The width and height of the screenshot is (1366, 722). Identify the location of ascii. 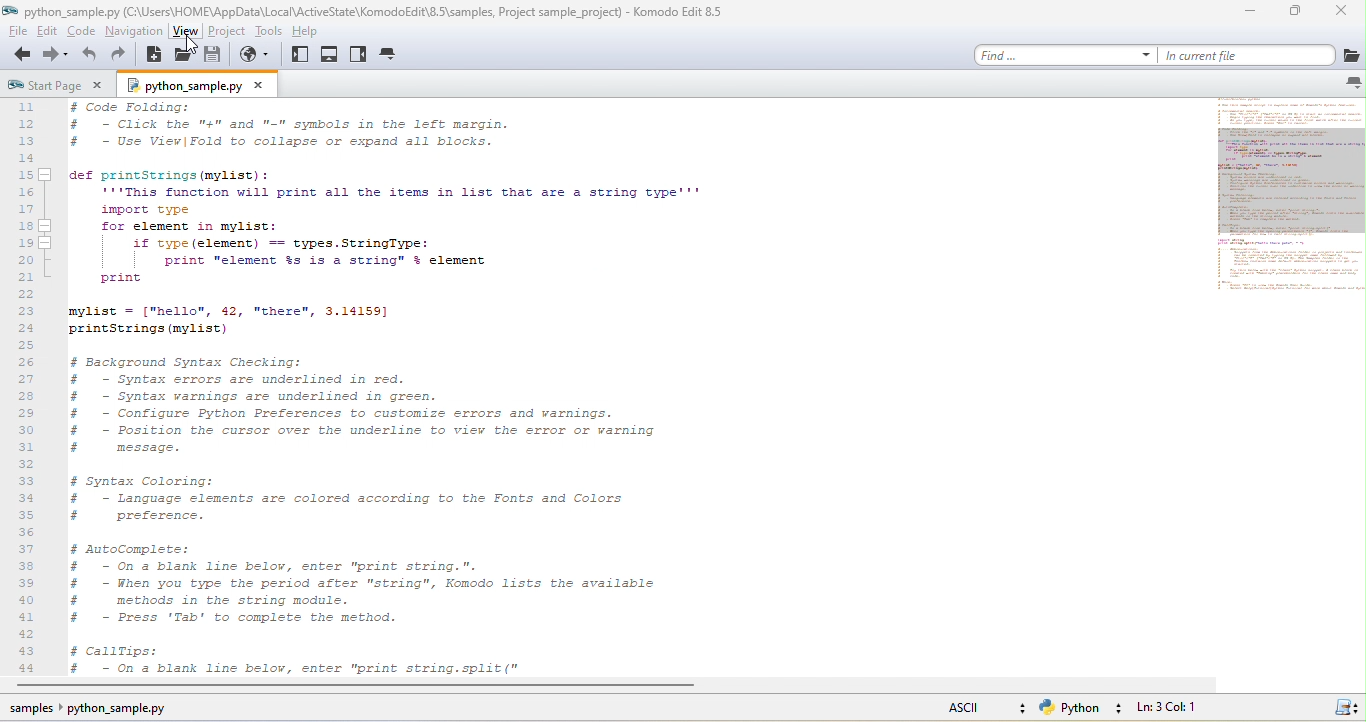
(981, 706).